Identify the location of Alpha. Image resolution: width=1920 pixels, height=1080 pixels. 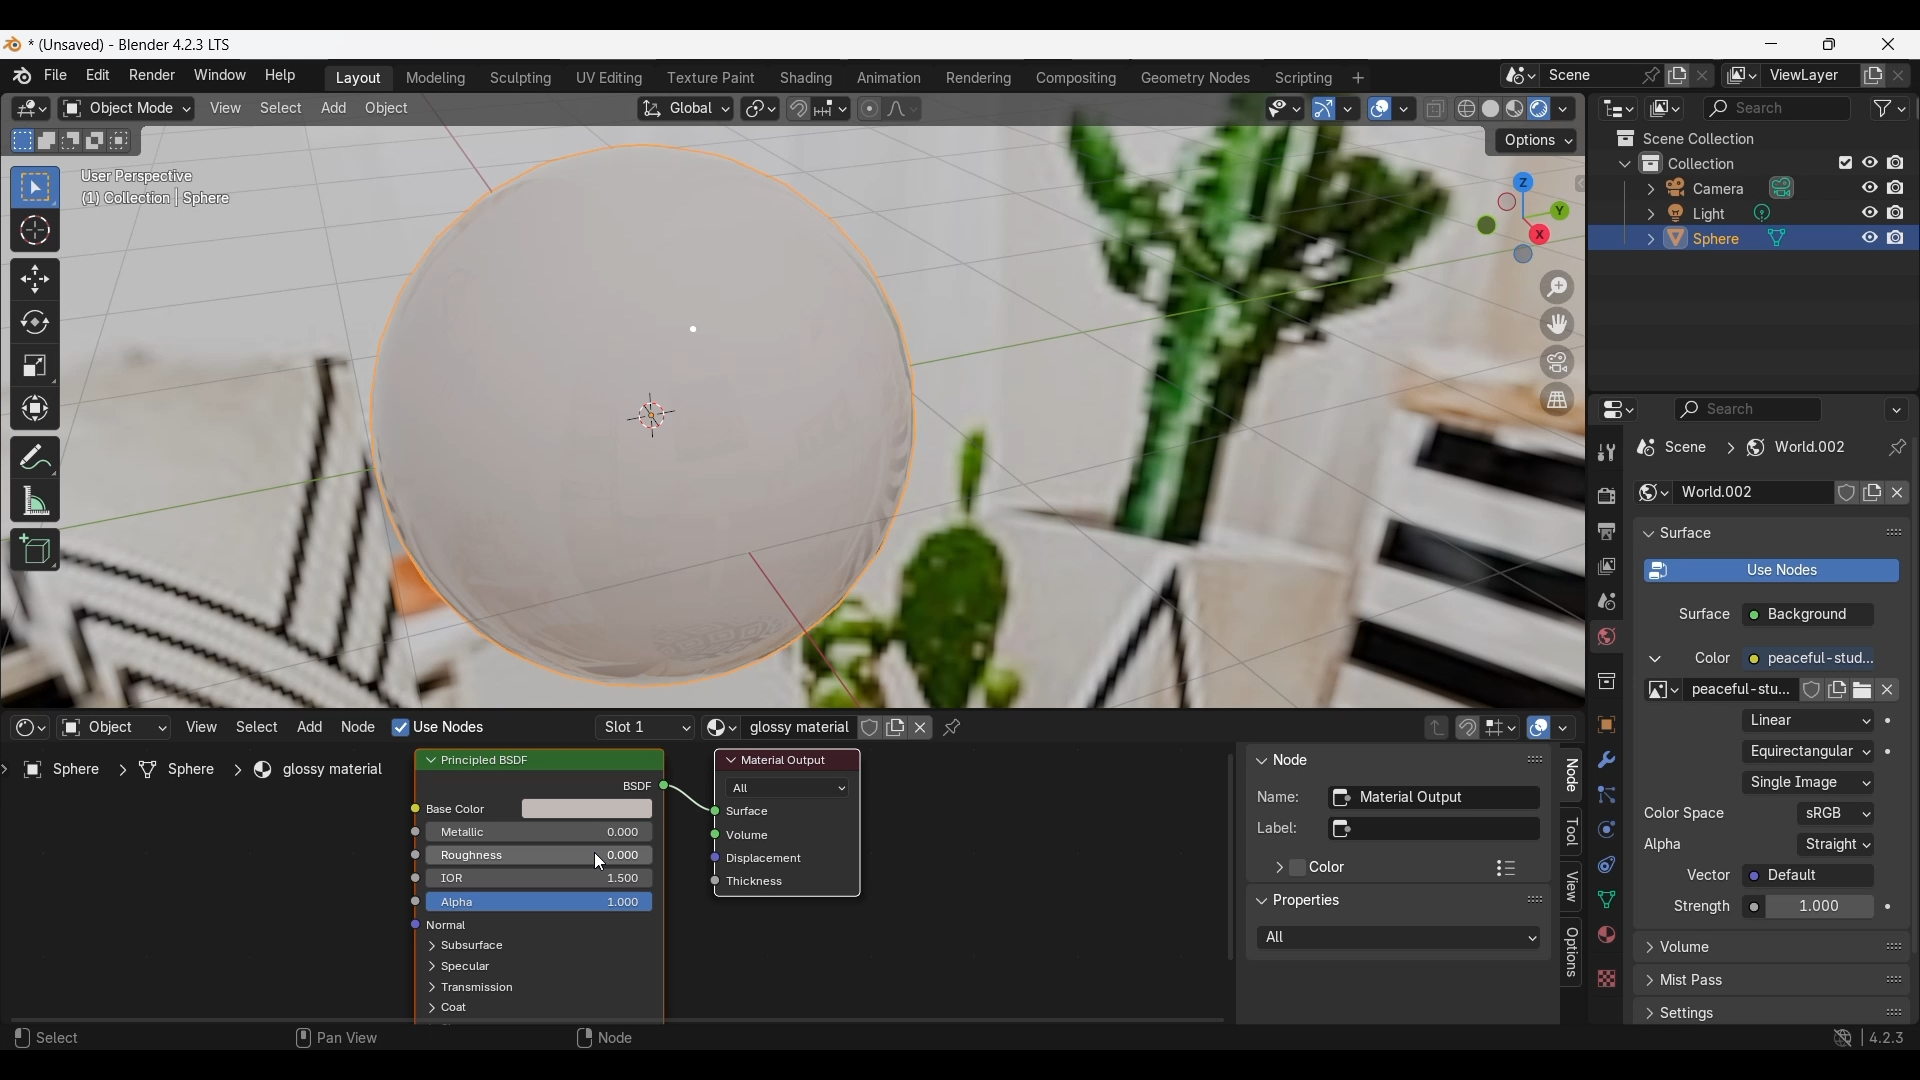
(539, 902).